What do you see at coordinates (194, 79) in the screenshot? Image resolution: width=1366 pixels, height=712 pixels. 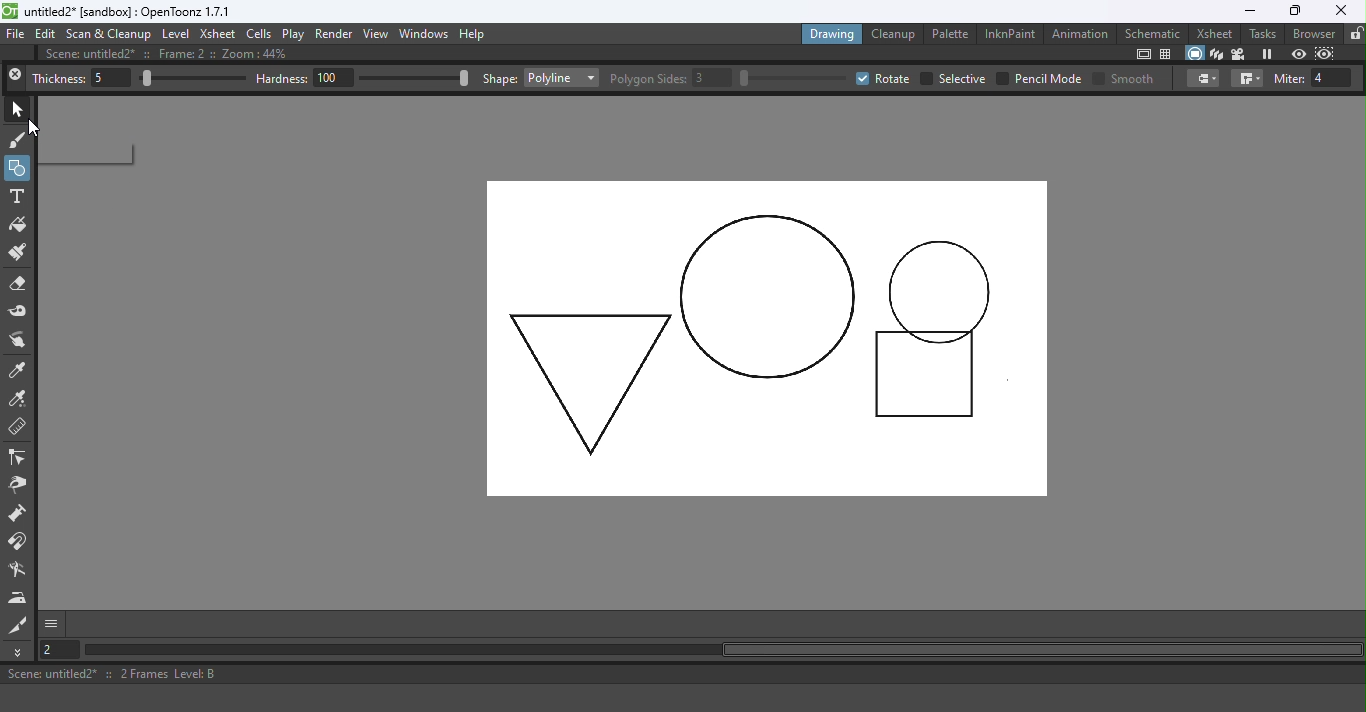 I see `Thickness bar` at bounding box center [194, 79].